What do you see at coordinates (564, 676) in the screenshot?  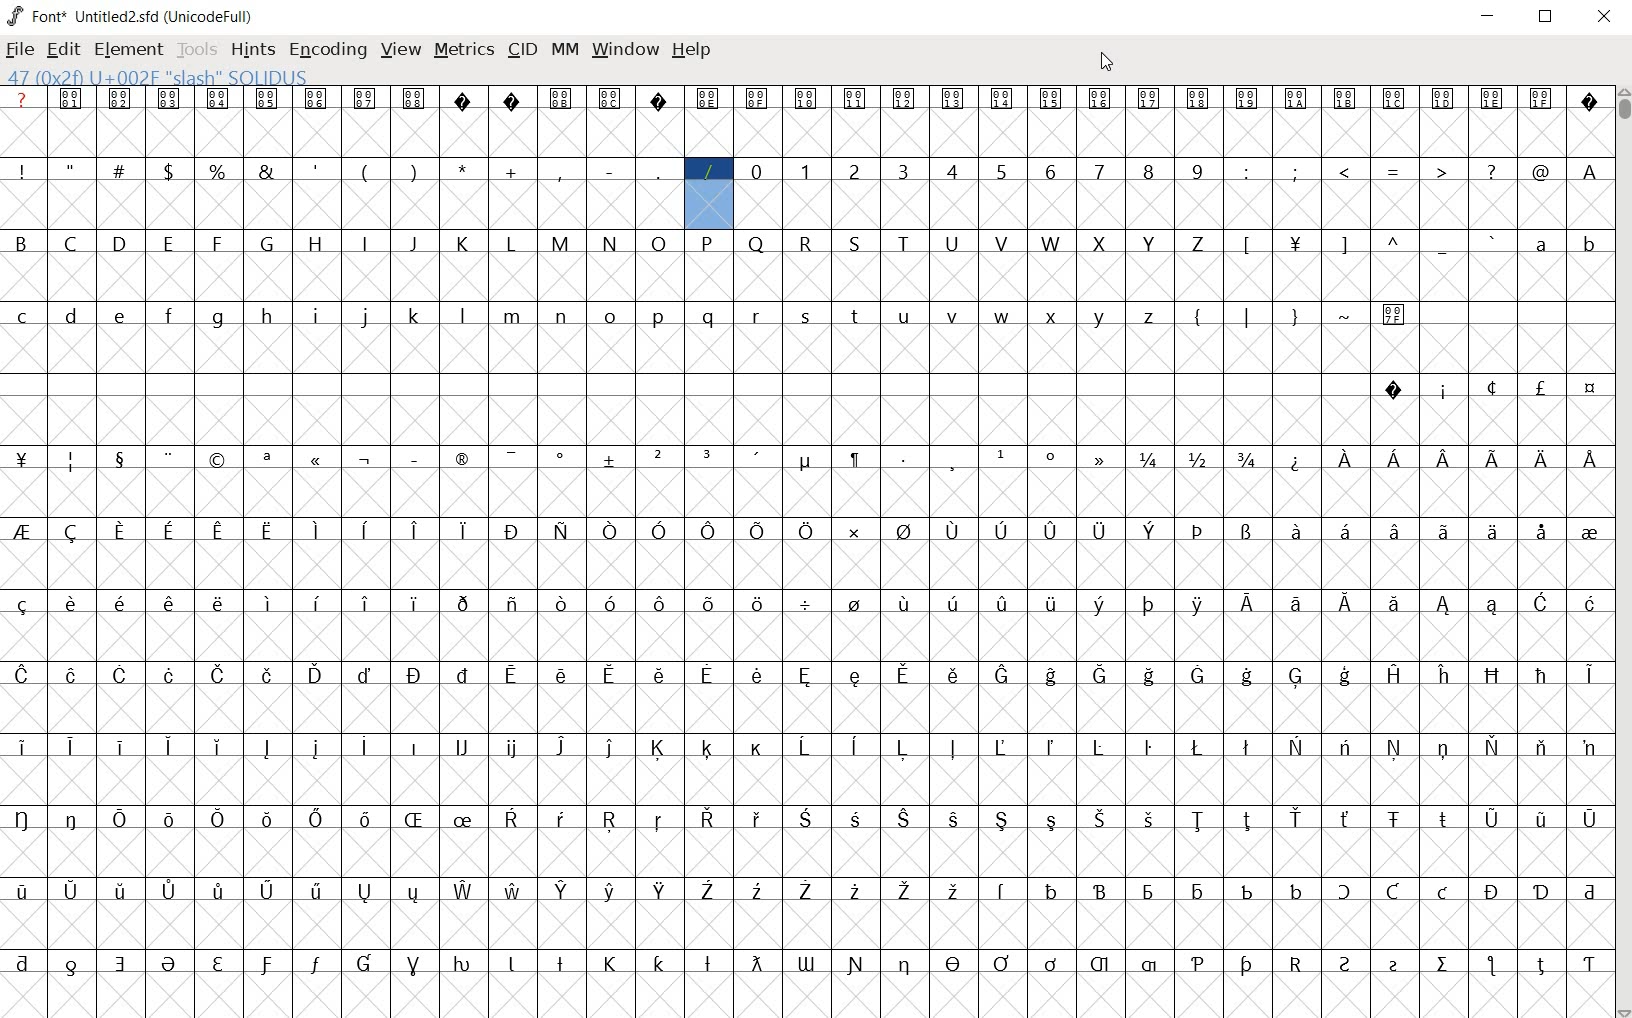 I see `glyph` at bounding box center [564, 676].